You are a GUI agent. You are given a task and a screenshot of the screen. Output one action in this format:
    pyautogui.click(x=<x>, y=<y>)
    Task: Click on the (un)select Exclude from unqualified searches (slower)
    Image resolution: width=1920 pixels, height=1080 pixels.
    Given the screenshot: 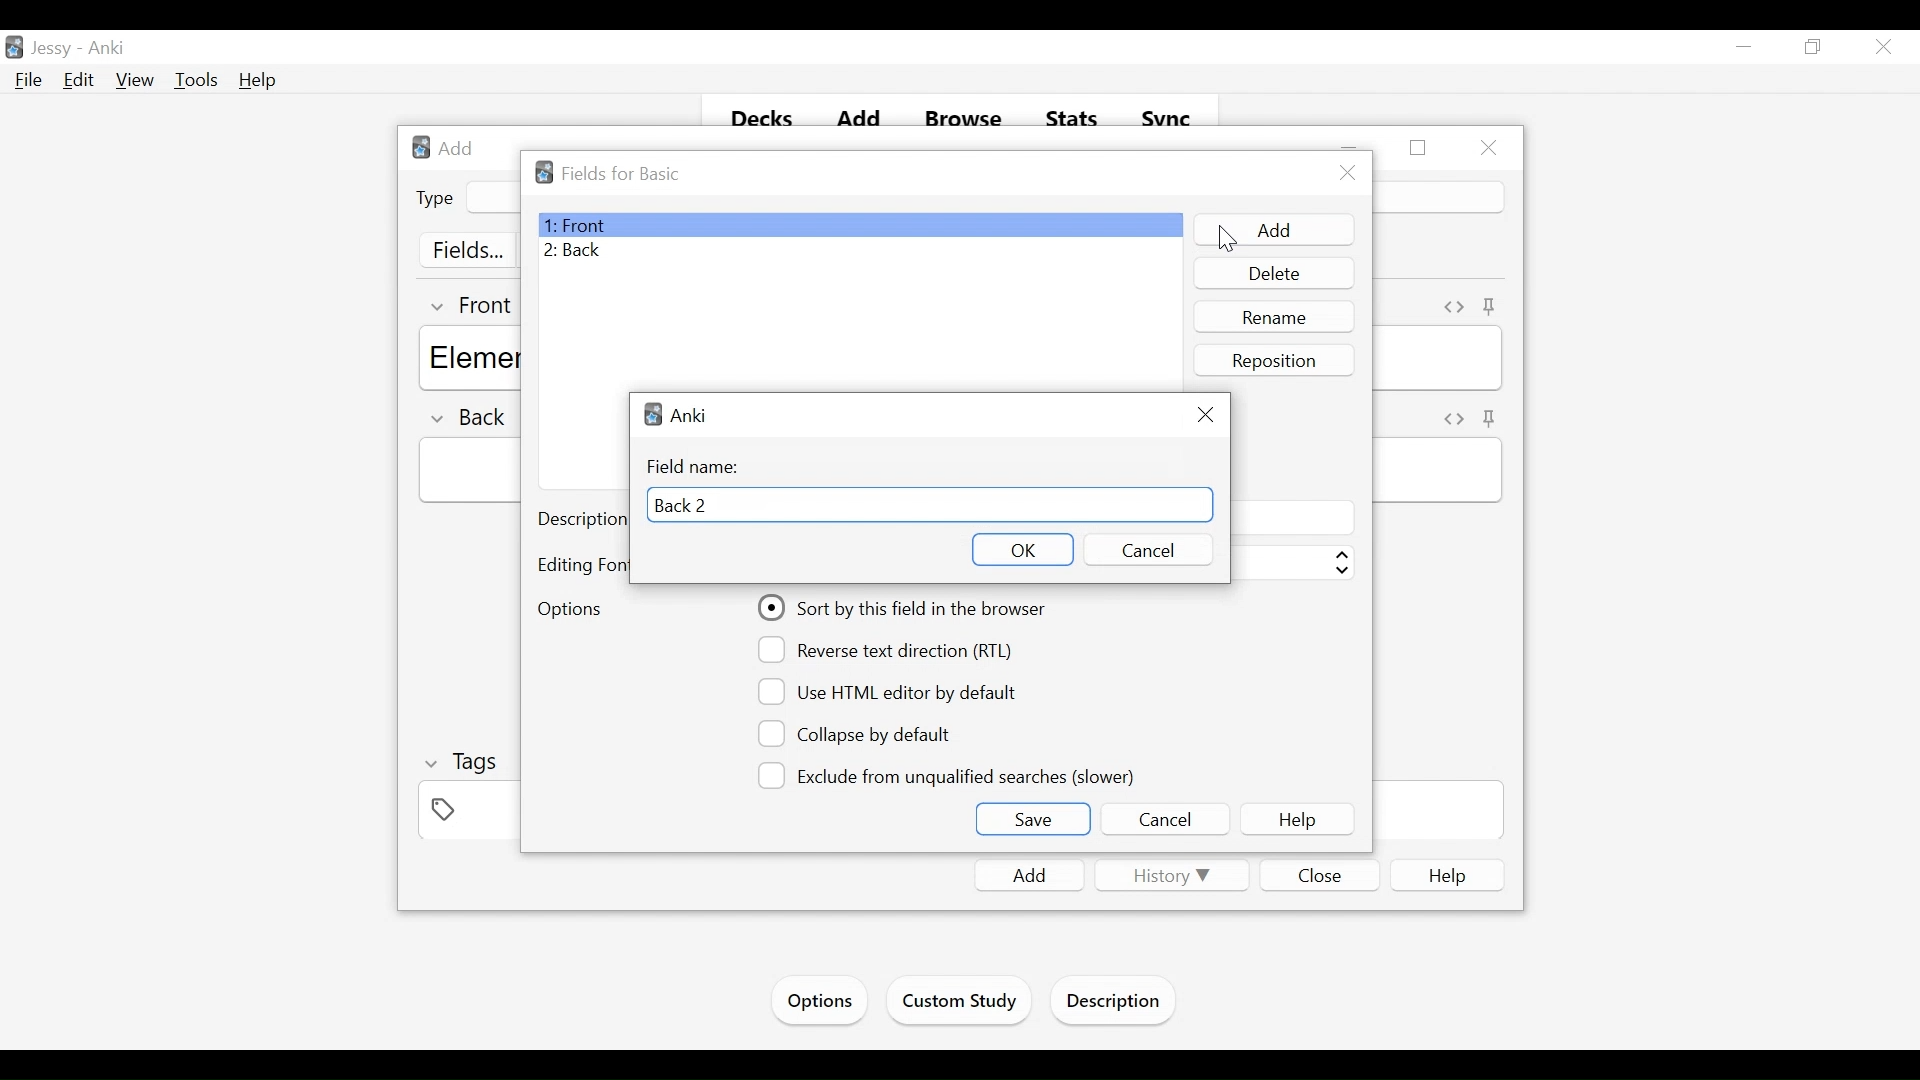 What is the action you would take?
    pyautogui.click(x=949, y=775)
    